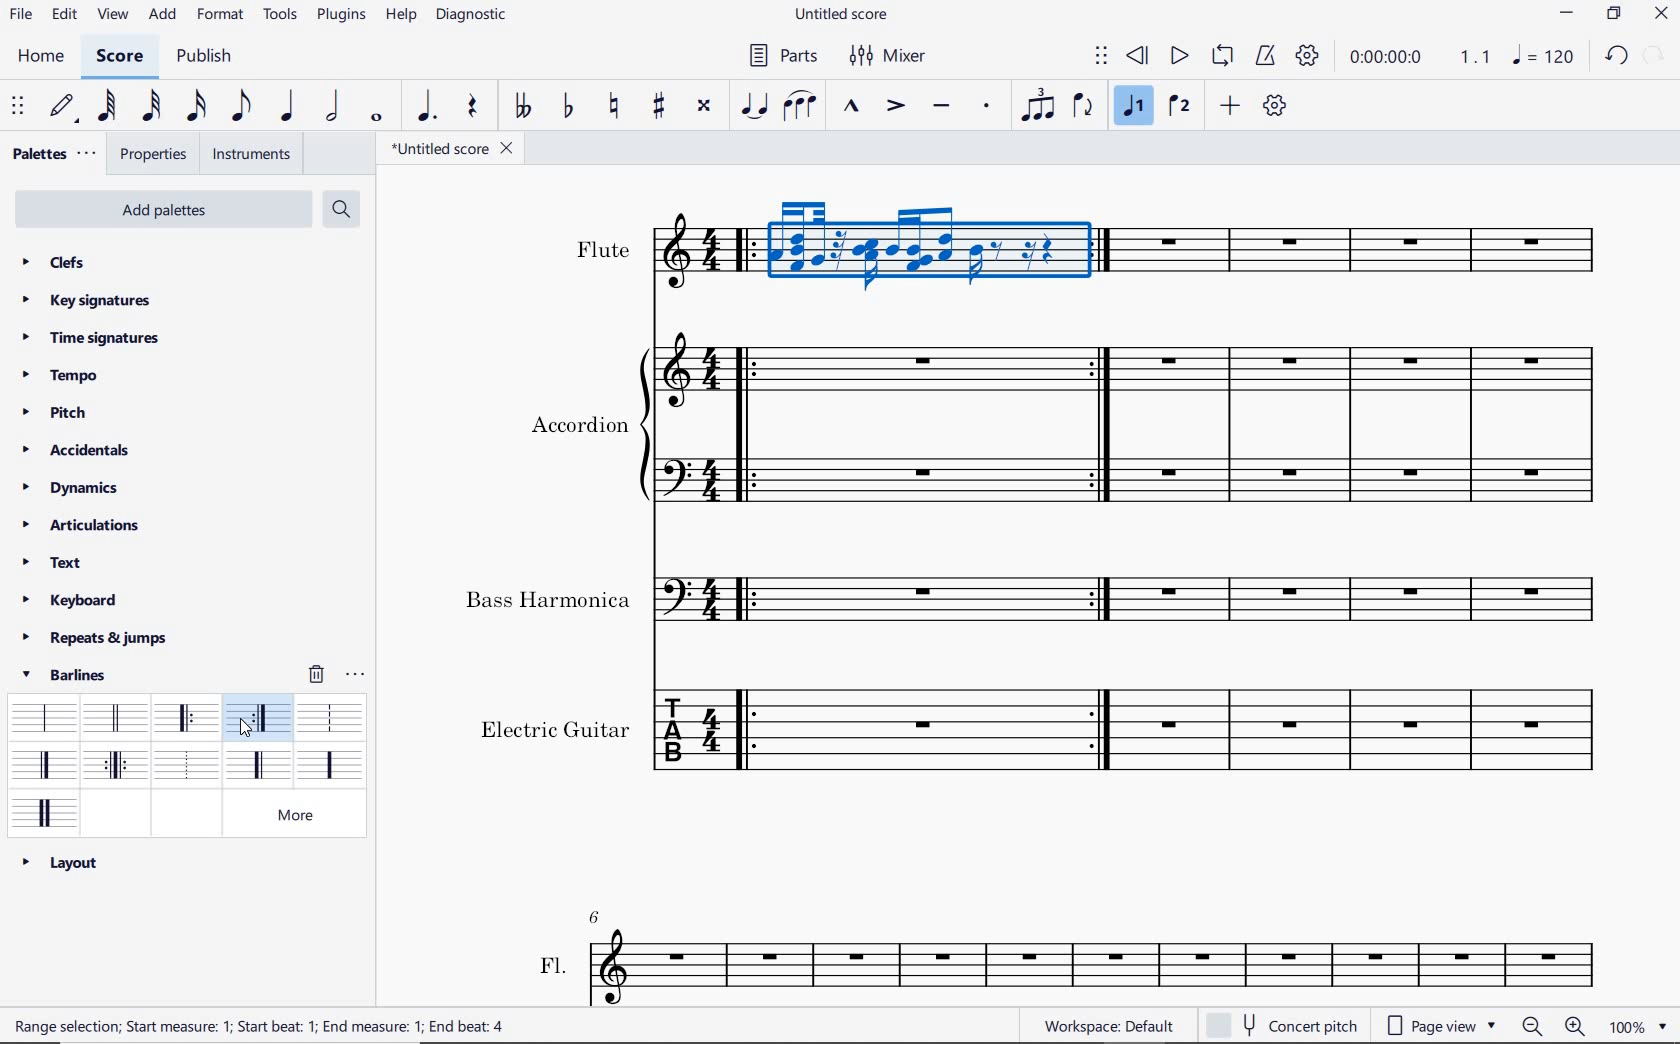  What do you see at coordinates (188, 720) in the screenshot?
I see `left (start) repeat sign` at bounding box center [188, 720].